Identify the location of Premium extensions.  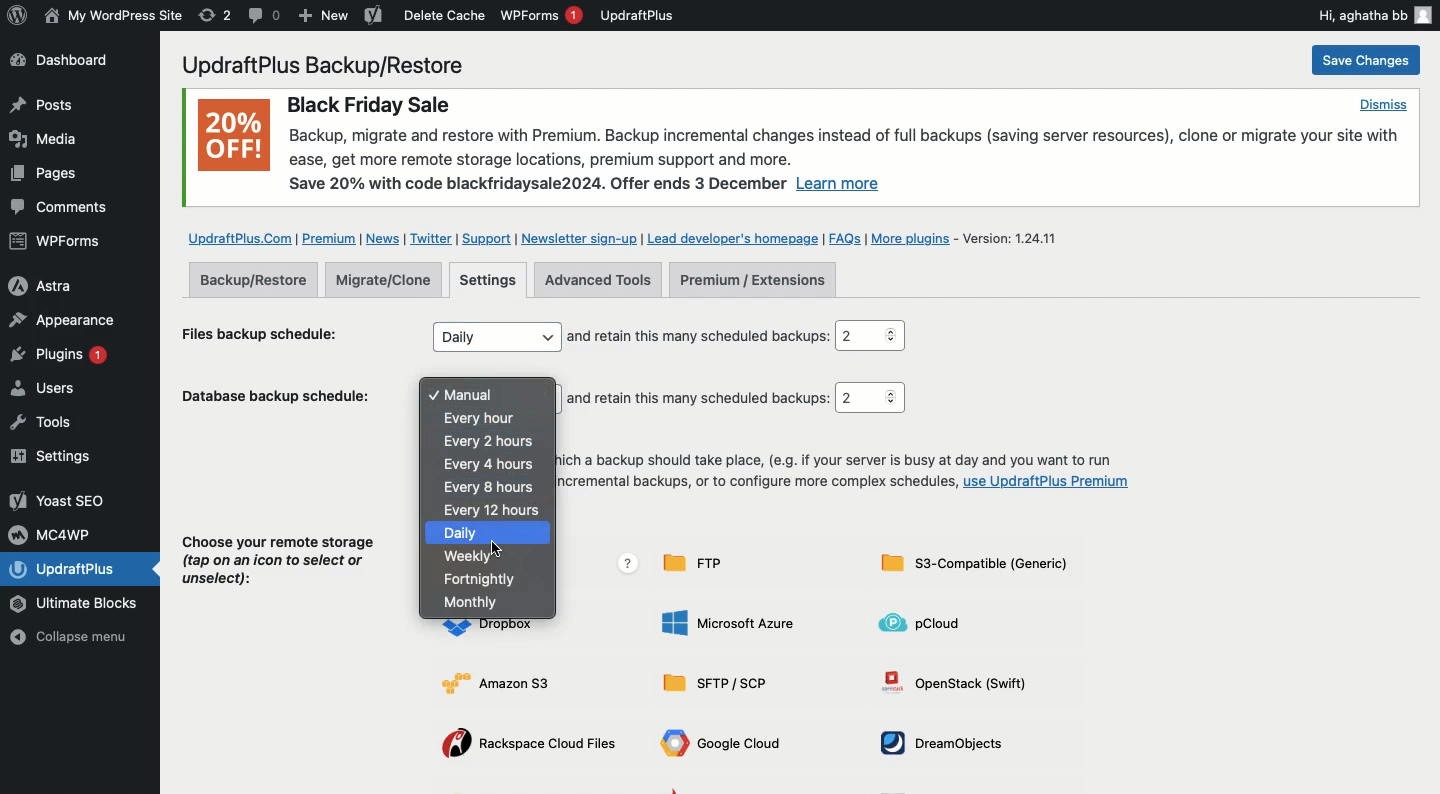
(752, 281).